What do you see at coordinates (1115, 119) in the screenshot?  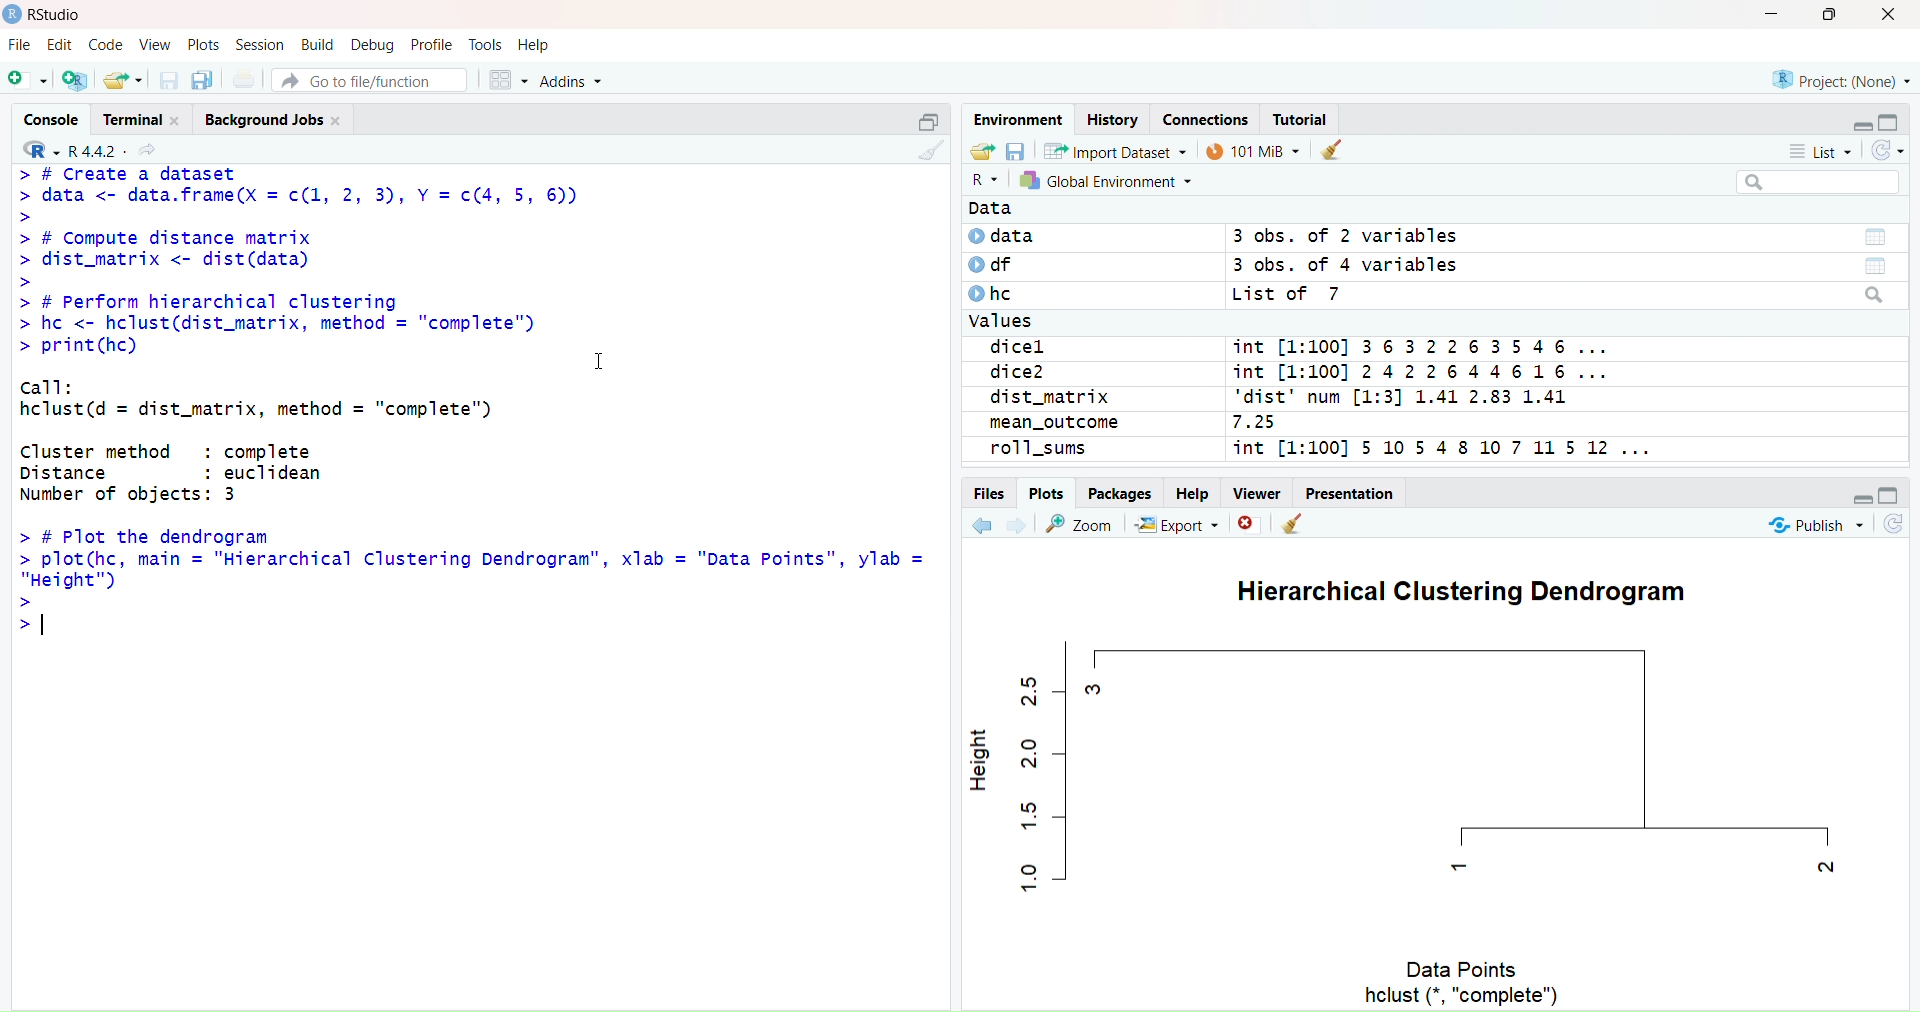 I see `History` at bounding box center [1115, 119].